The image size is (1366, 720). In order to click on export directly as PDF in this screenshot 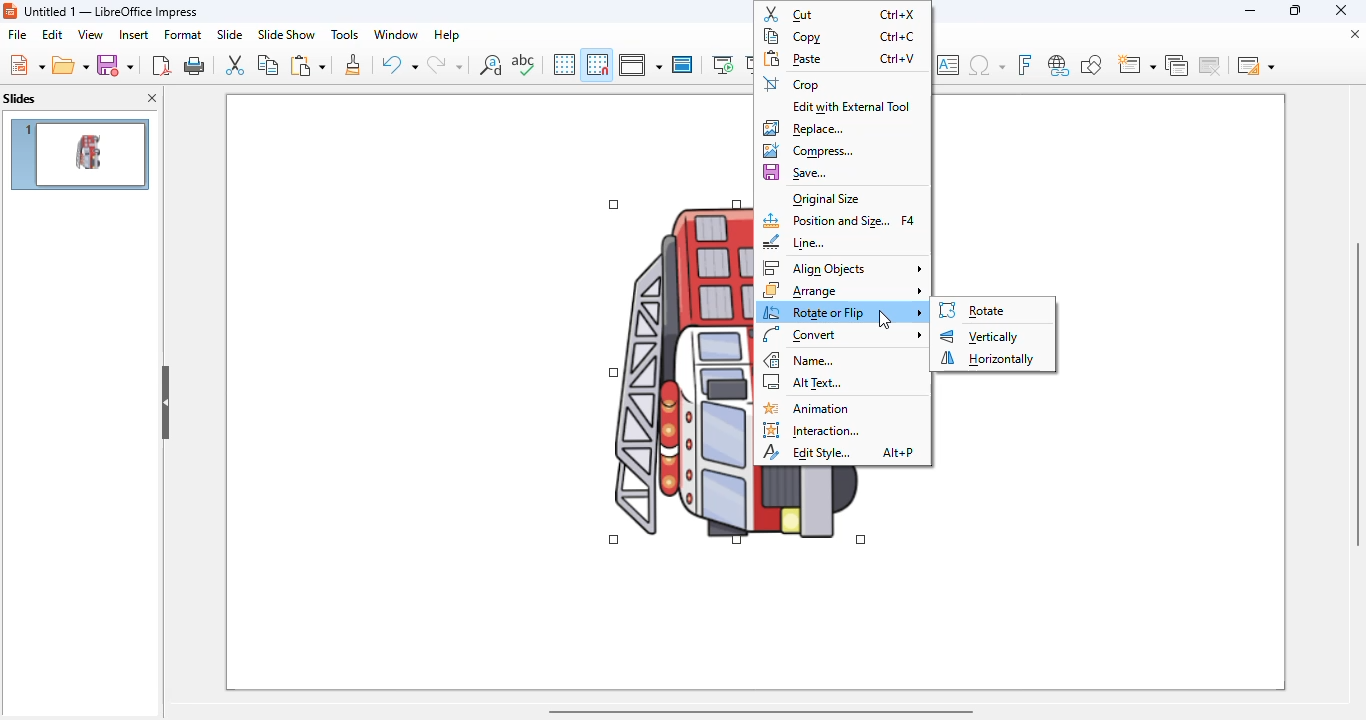, I will do `click(161, 65)`.